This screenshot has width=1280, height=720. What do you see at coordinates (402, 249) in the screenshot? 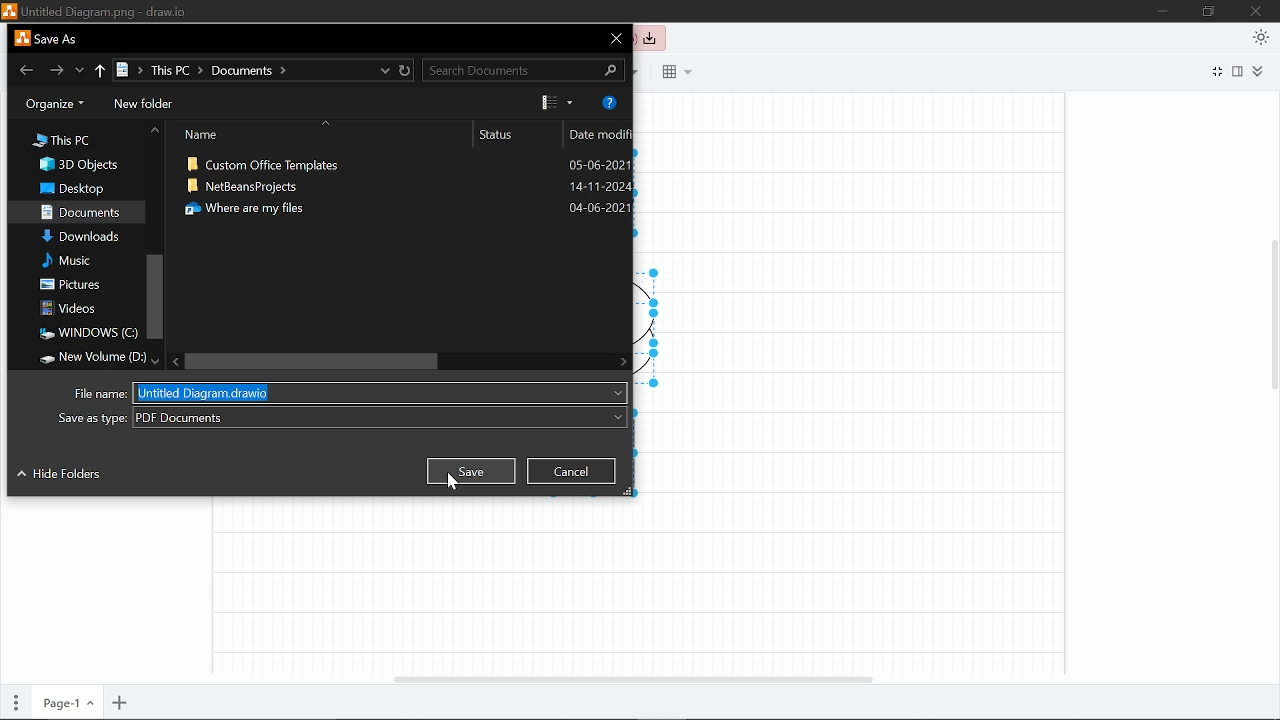
I see `Files in "Documents"` at bounding box center [402, 249].